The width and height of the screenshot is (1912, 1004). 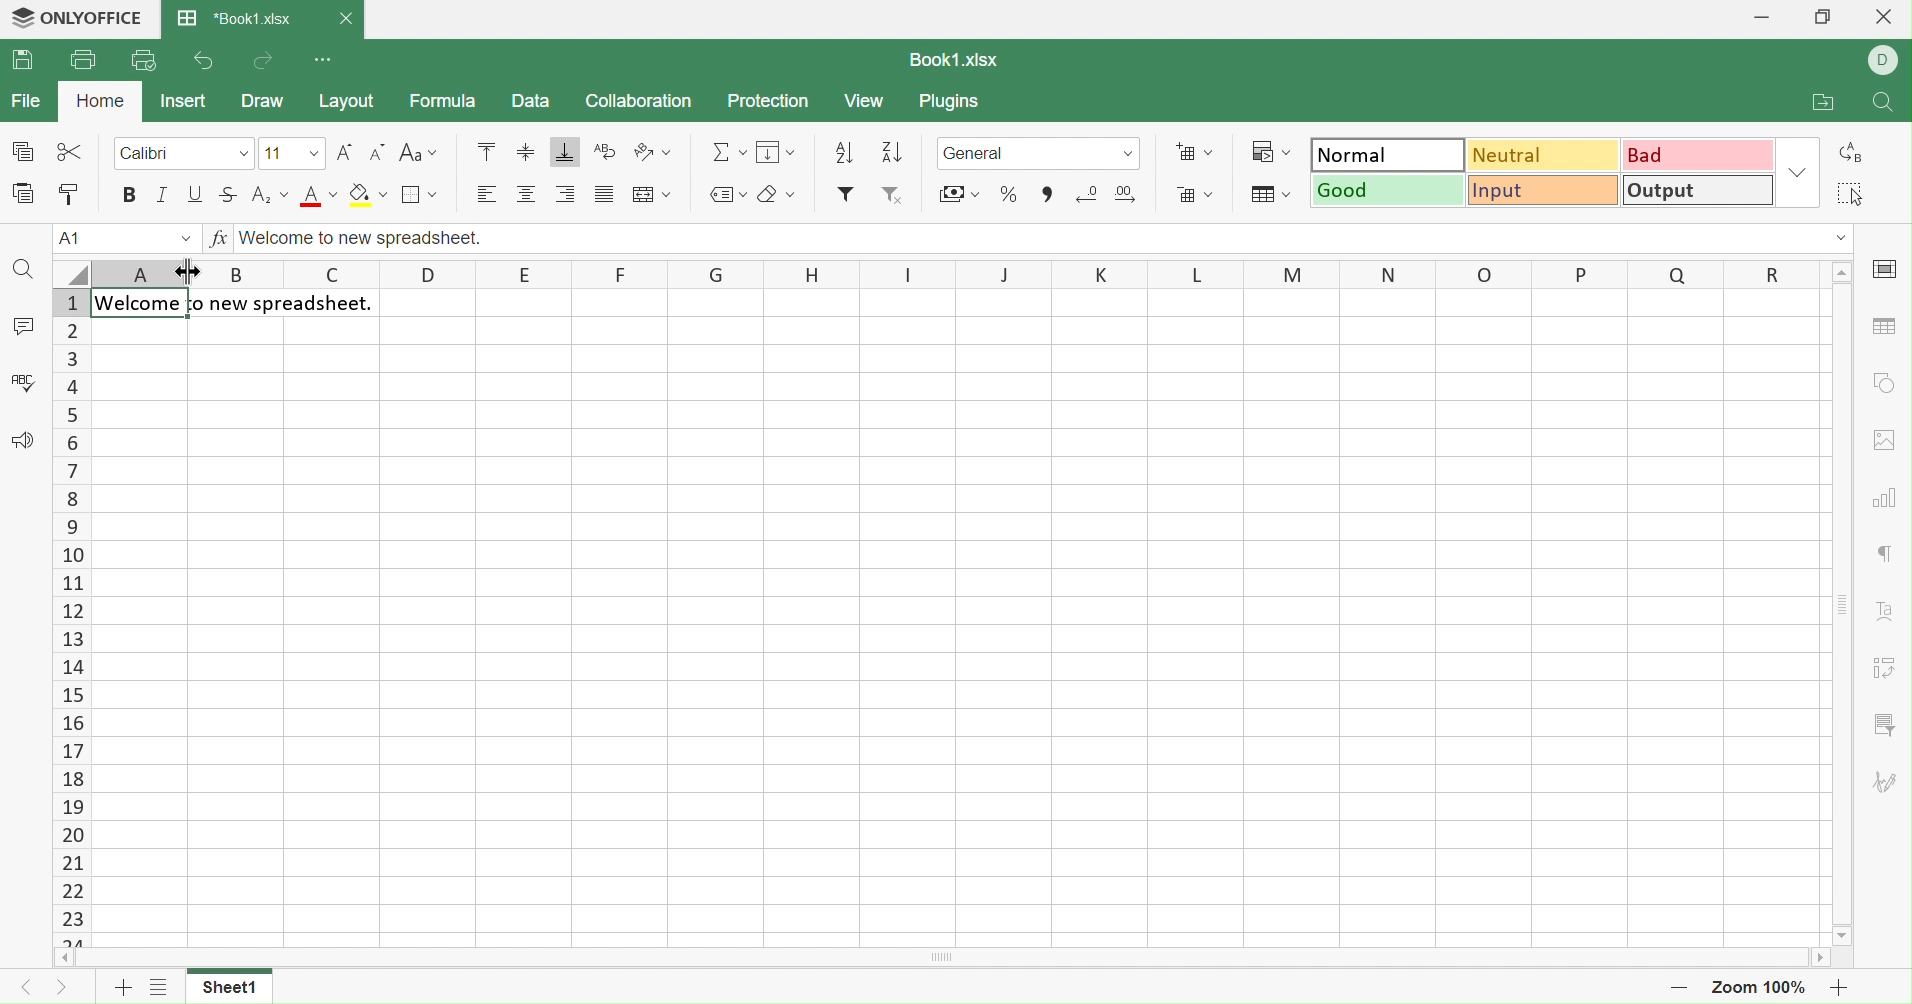 I want to click on Cut, so click(x=68, y=148).